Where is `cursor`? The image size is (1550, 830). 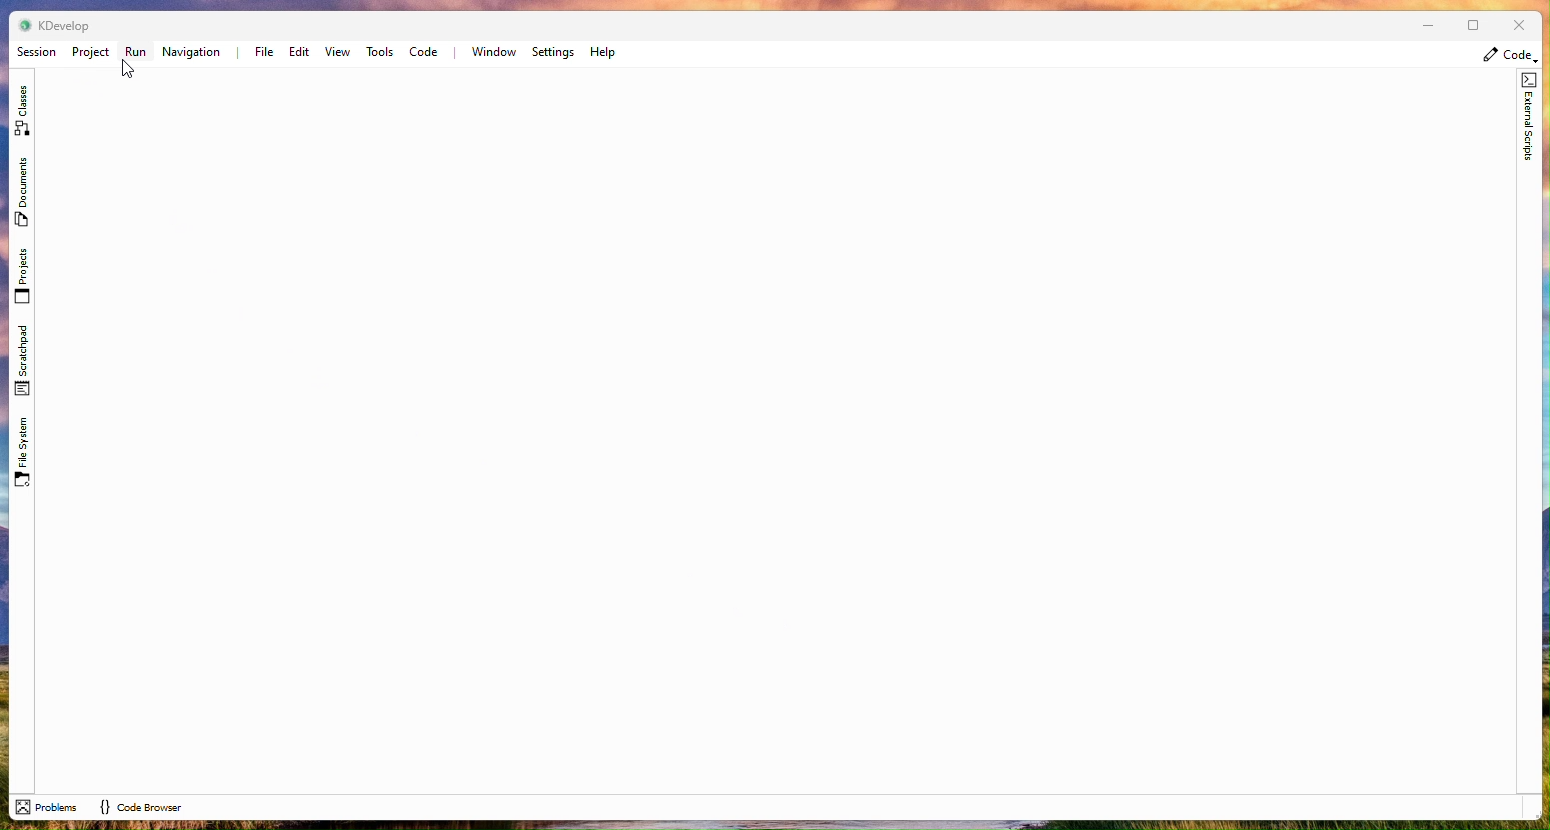 cursor is located at coordinates (129, 70).